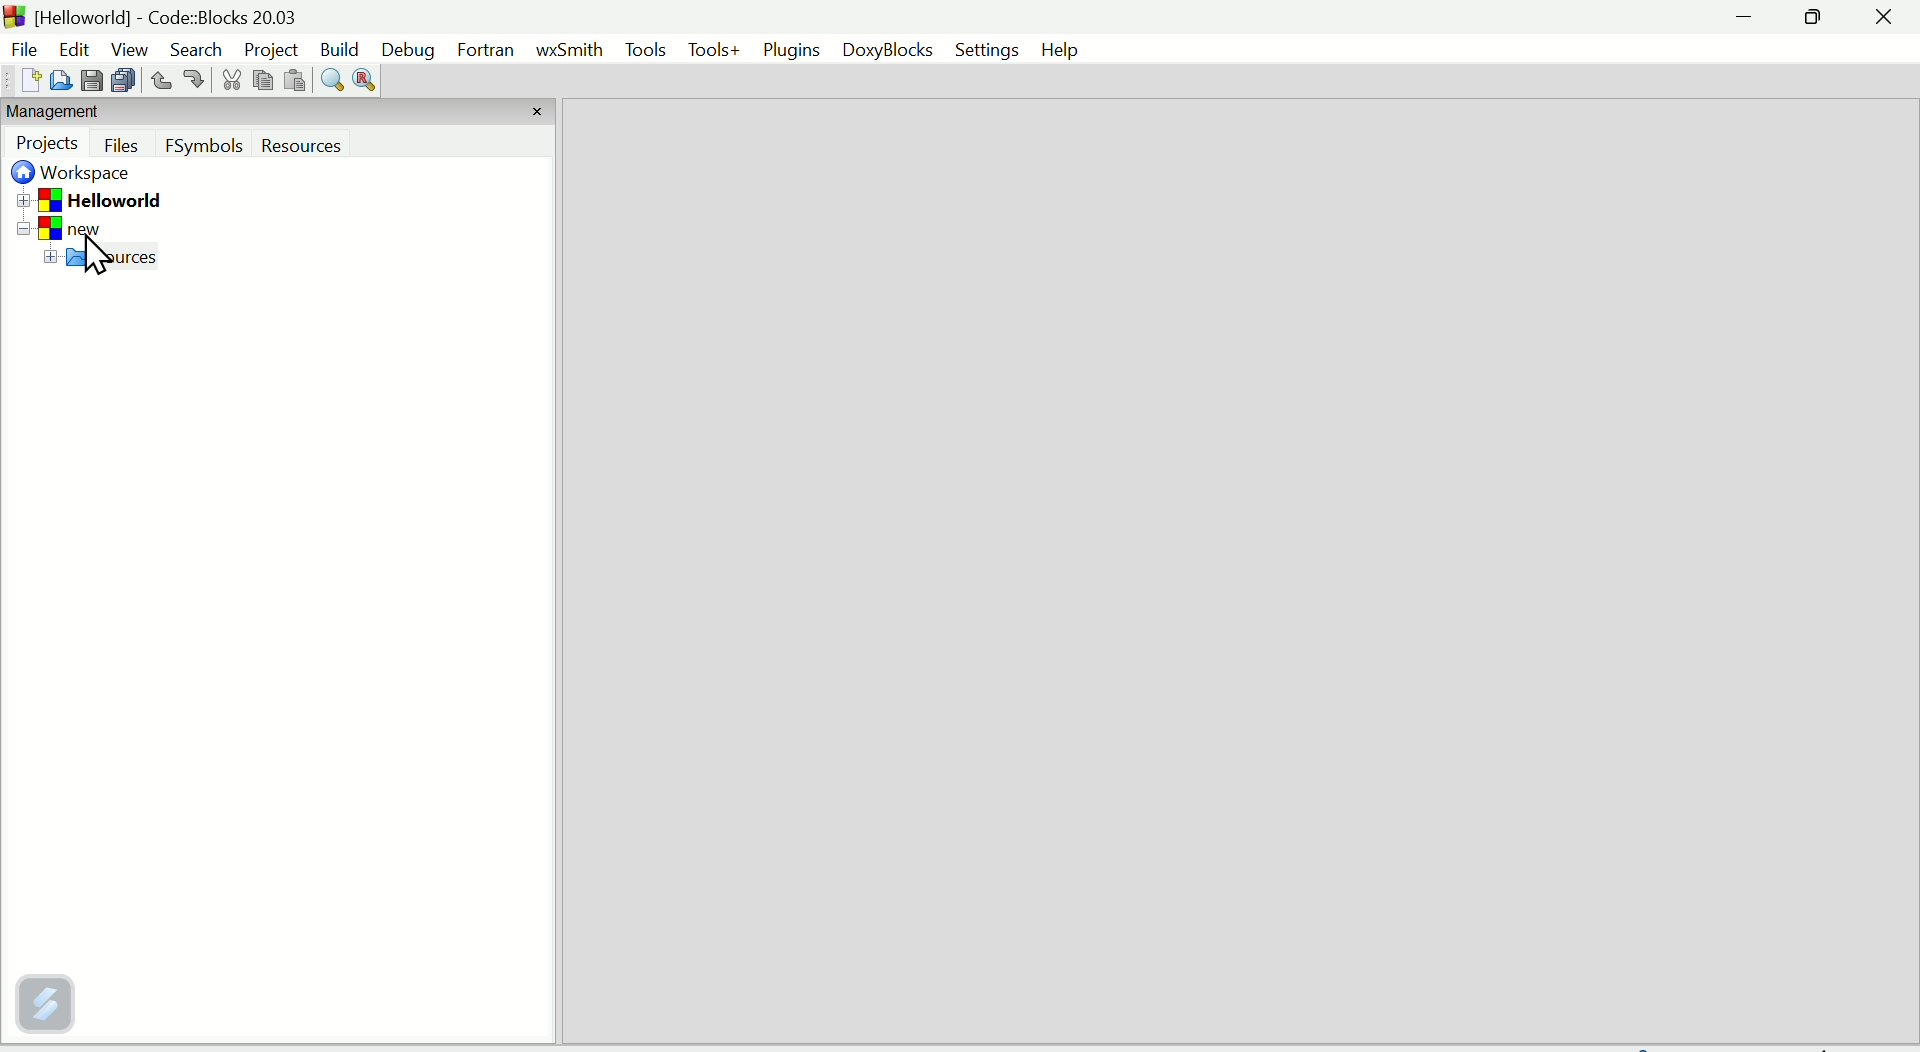  I want to click on Plugins, so click(792, 52).